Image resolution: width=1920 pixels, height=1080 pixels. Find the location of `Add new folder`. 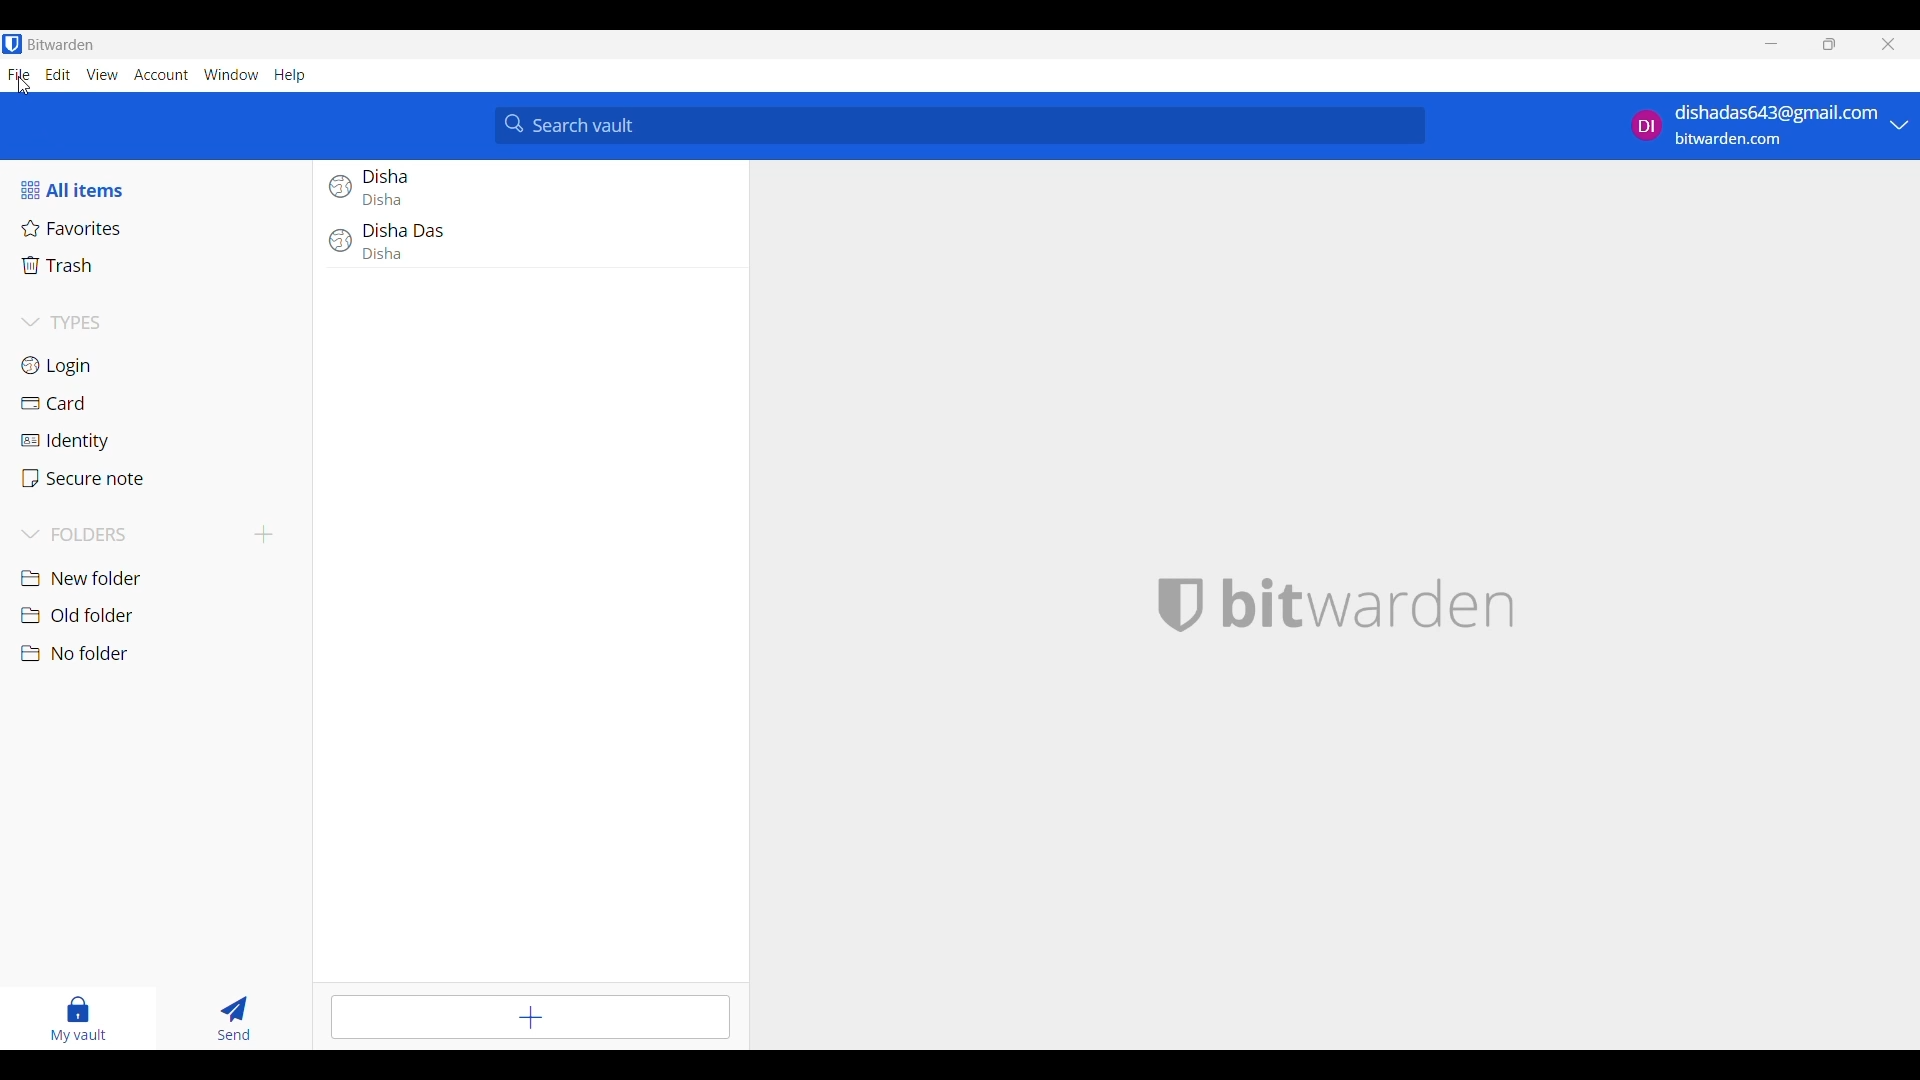

Add new folder is located at coordinates (264, 535).